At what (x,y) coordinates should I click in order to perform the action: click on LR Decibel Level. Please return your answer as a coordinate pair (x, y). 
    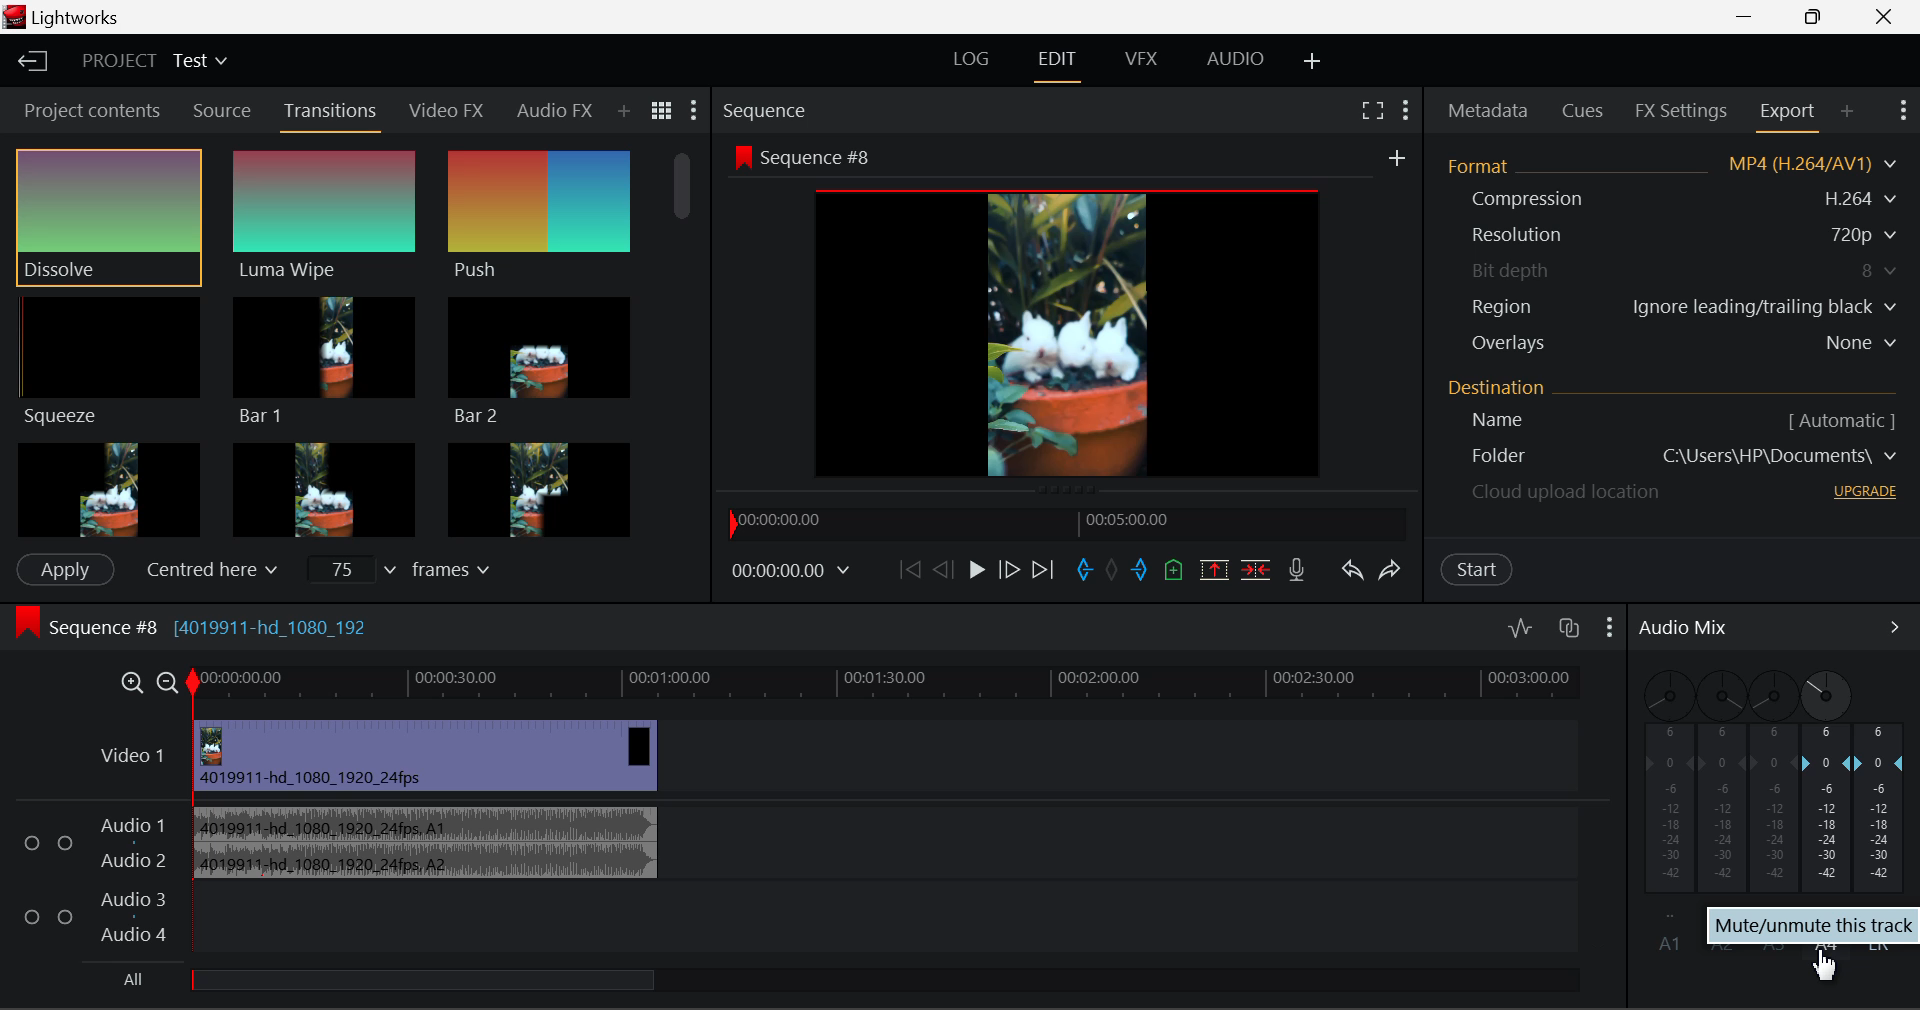
    Looking at the image, I should click on (1889, 810).